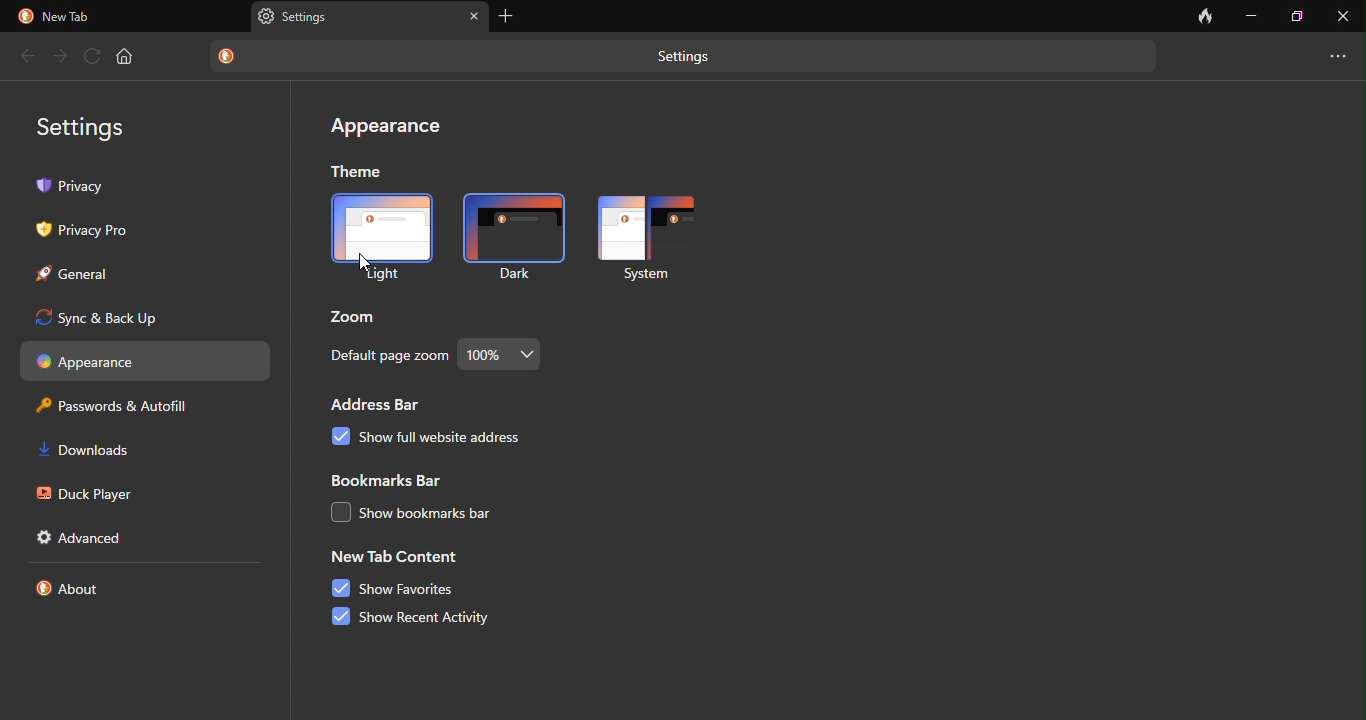  I want to click on light, so click(381, 238).